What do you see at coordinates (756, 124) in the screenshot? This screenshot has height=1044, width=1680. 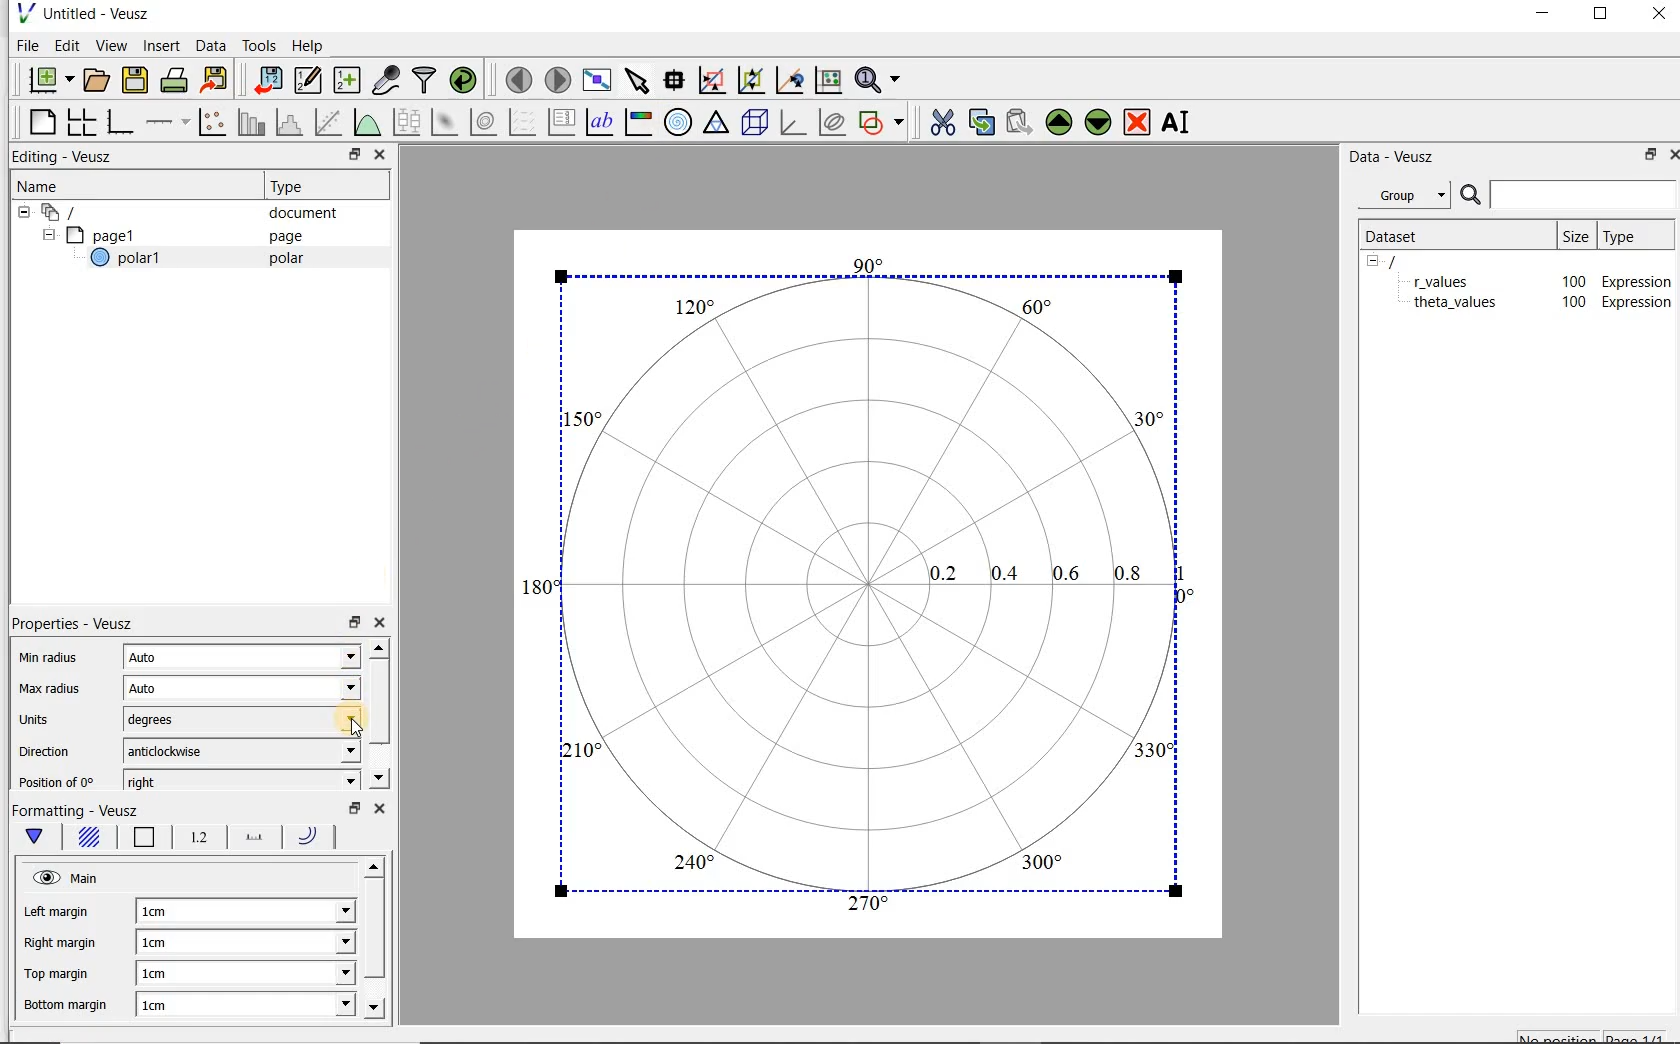 I see `3d scene` at bounding box center [756, 124].